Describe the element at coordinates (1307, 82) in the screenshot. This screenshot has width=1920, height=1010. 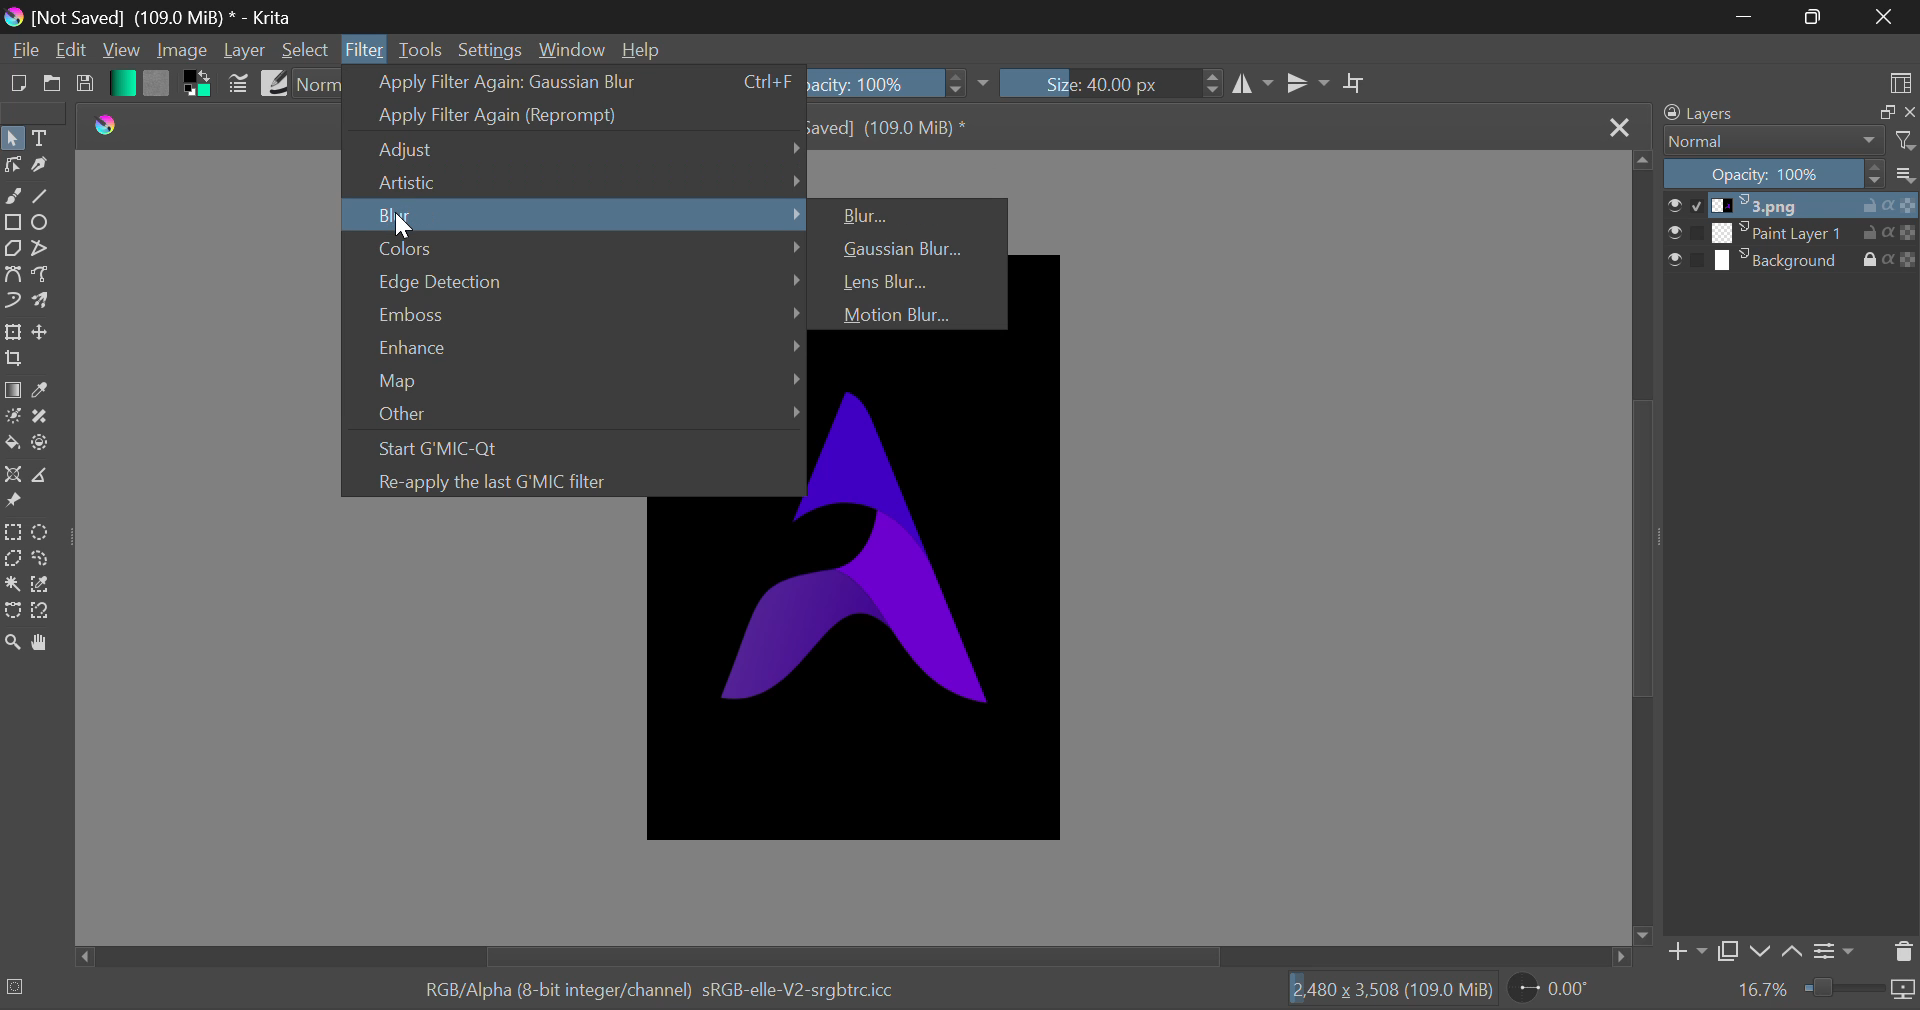
I see `Horizontal Mirror Flip` at that location.